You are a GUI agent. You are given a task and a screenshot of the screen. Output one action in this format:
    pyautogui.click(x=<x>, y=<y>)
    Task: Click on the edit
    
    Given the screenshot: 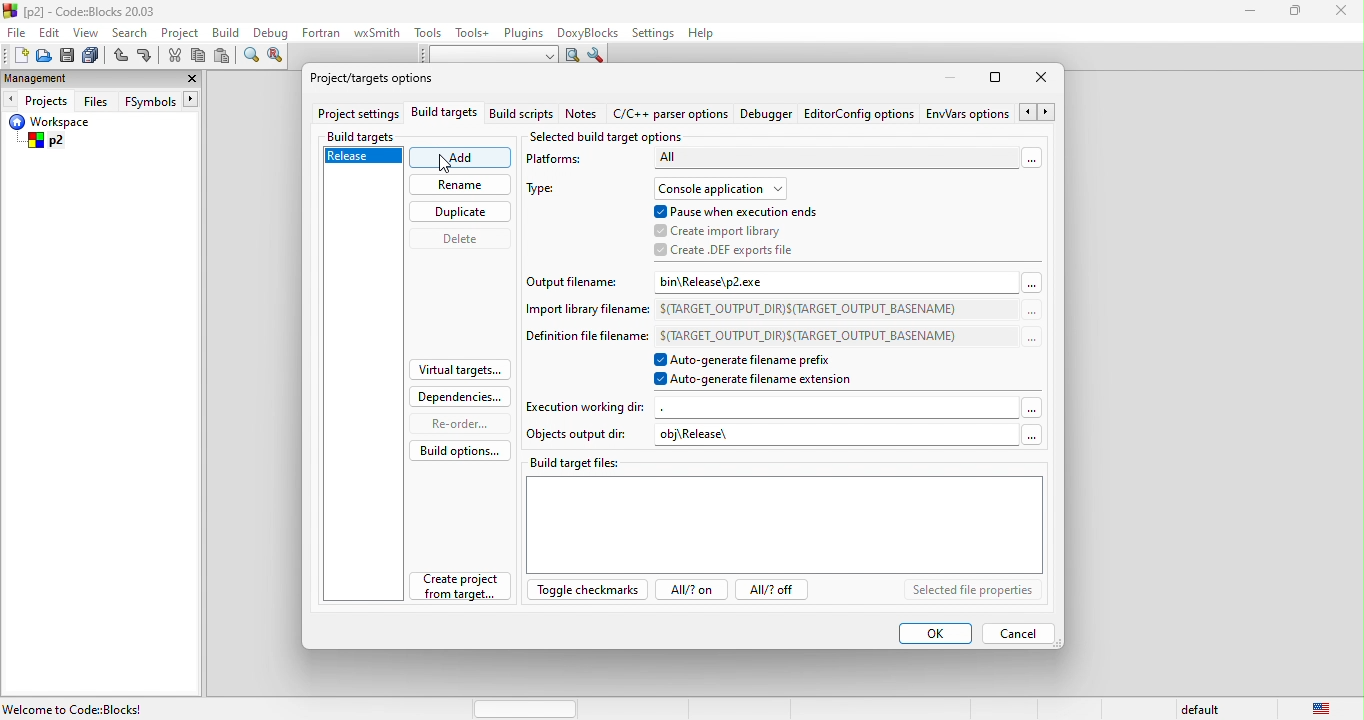 What is the action you would take?
    pyautogui.click(x=52, y=31)
    